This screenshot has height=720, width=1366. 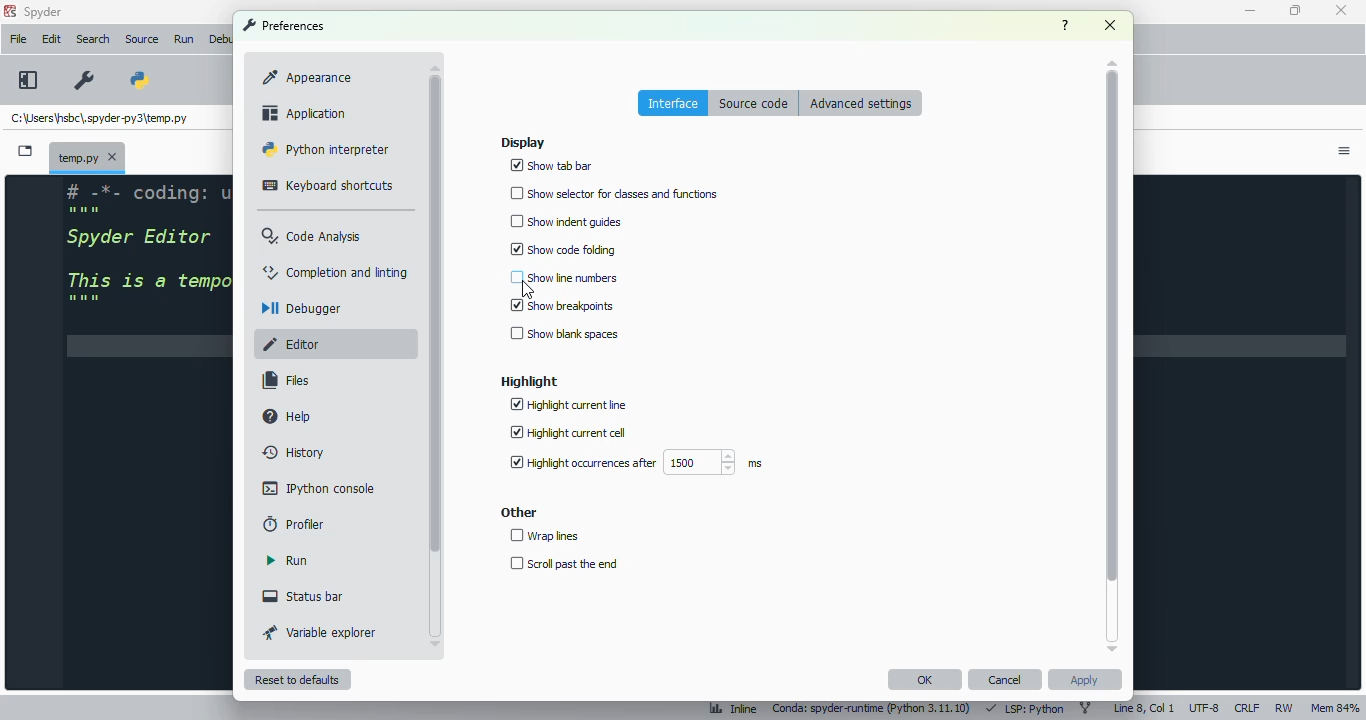 What do you see at coordinates (435, 312) in the screenshot?
I see `vertical scroll bar` at bounding box center [435, 312].